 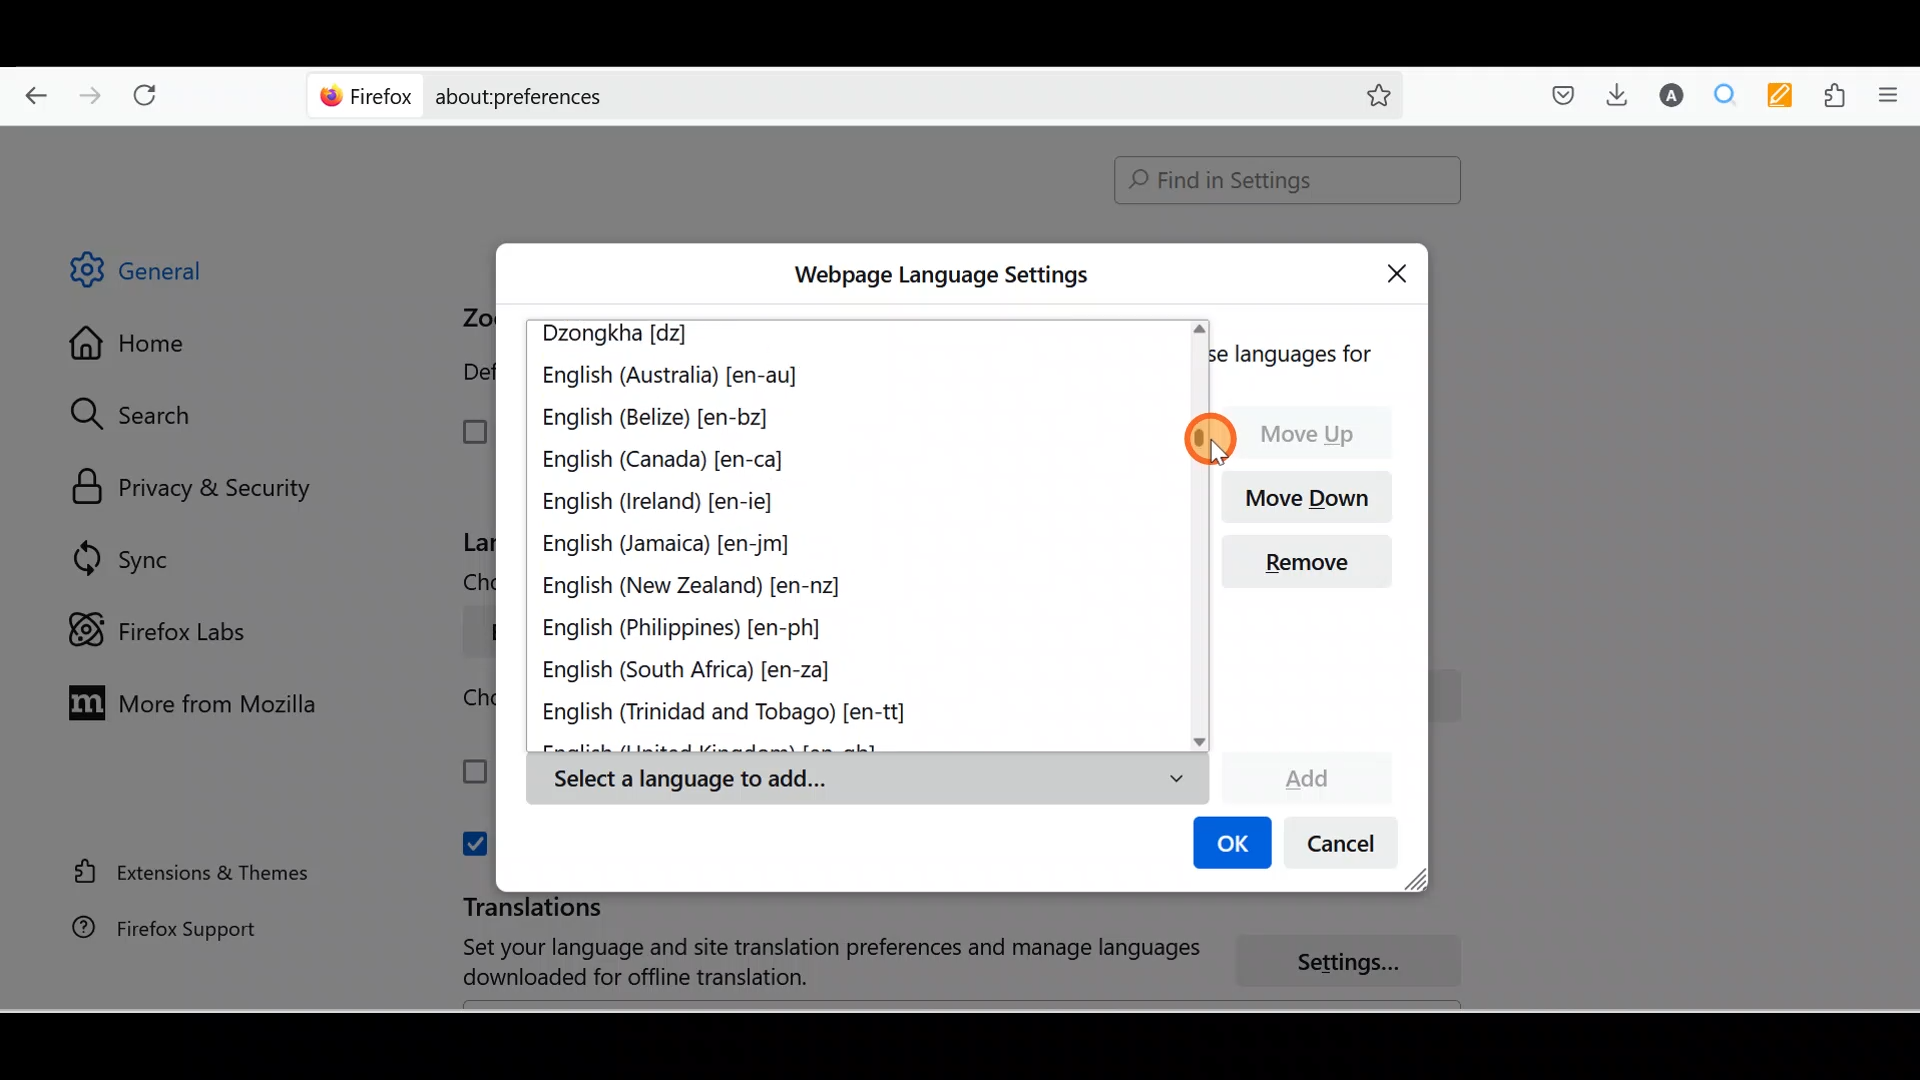 What do you see at coordinates (665, 498) in the screenshot?
I see `English (Ireland) [en-ie]` at bounding box center [665, 498].